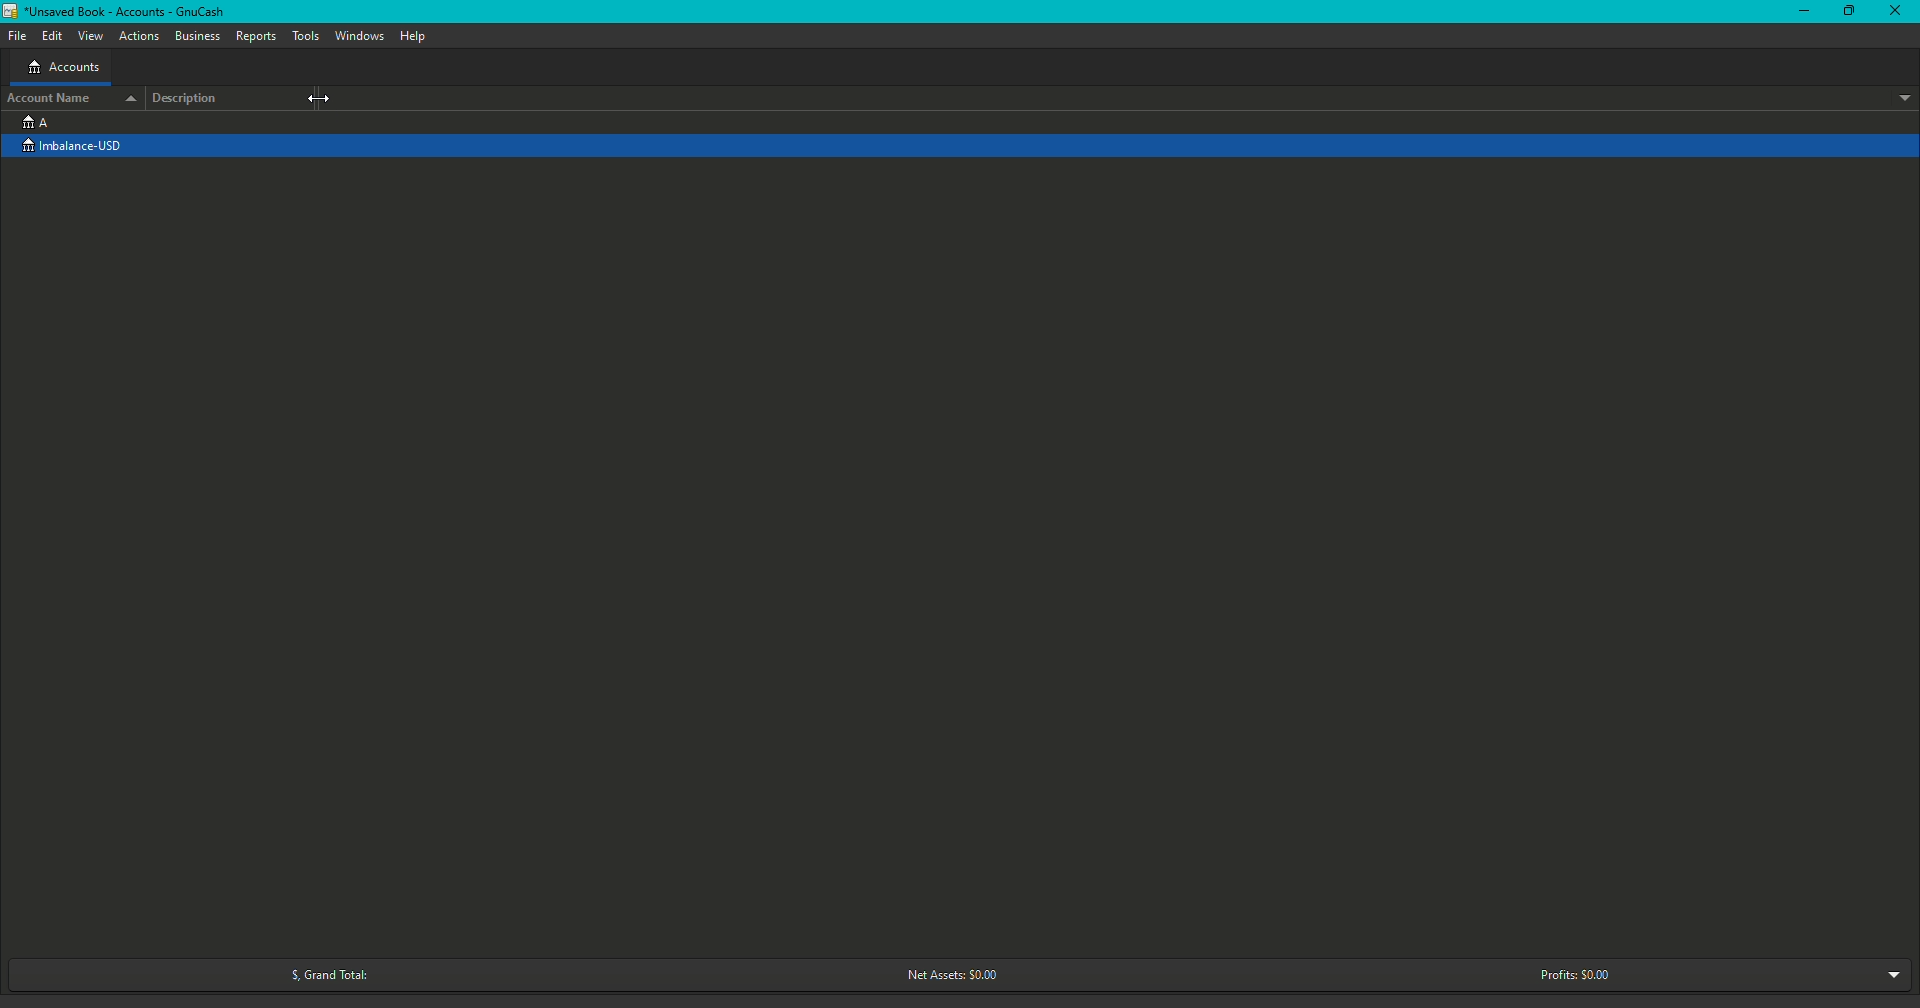  What do you see at coordinates (22, 35) in the screenshot?
I see `File` at bounding box center [22, 35].